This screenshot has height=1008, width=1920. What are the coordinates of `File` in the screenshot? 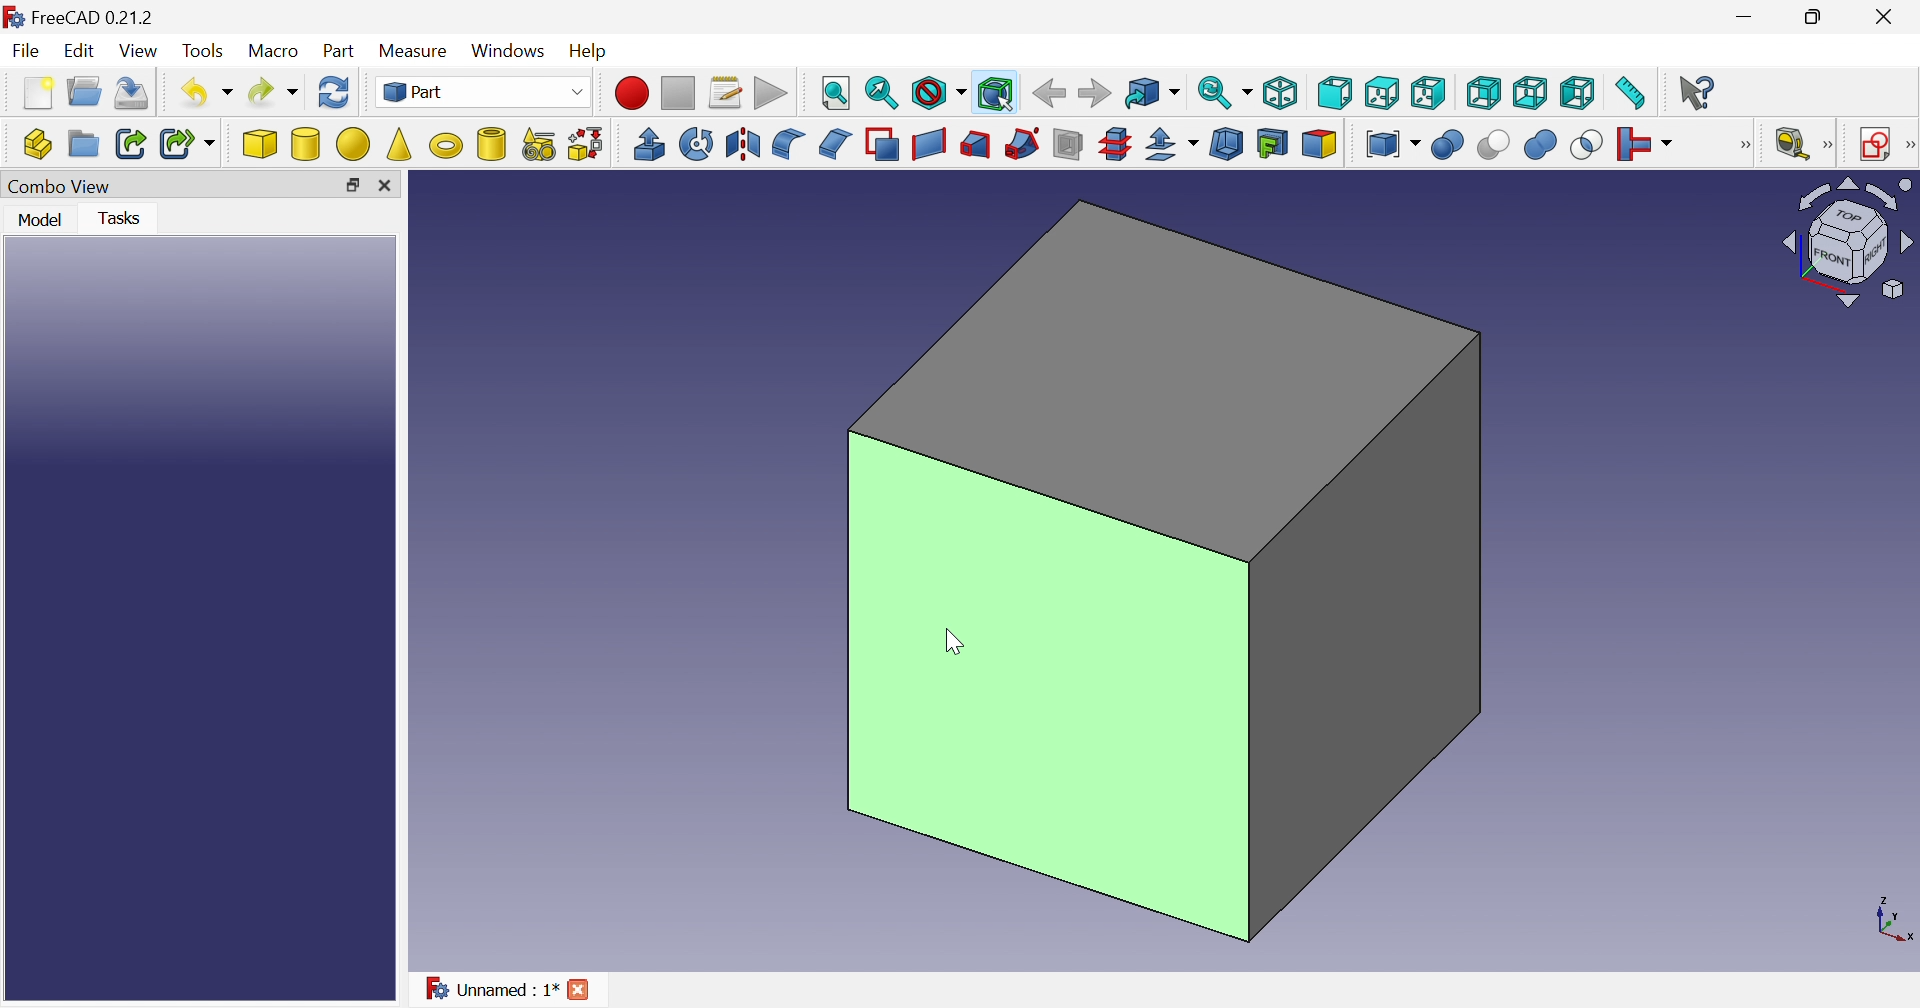 It's located at (27, 53).